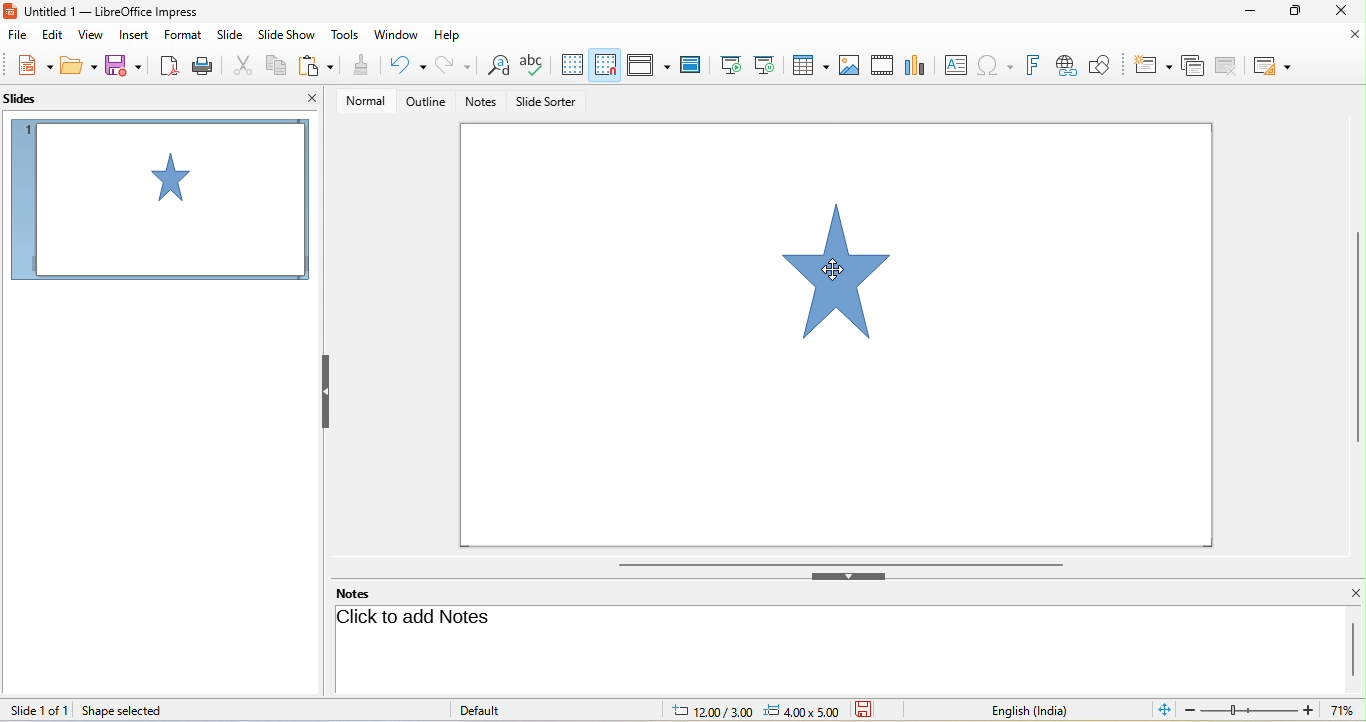 The width and height of the screenshot is (1366, 722). What do you see at coordinates (357, 593) in the screenshot?
I see `notes` at bounding box center [357, 593].